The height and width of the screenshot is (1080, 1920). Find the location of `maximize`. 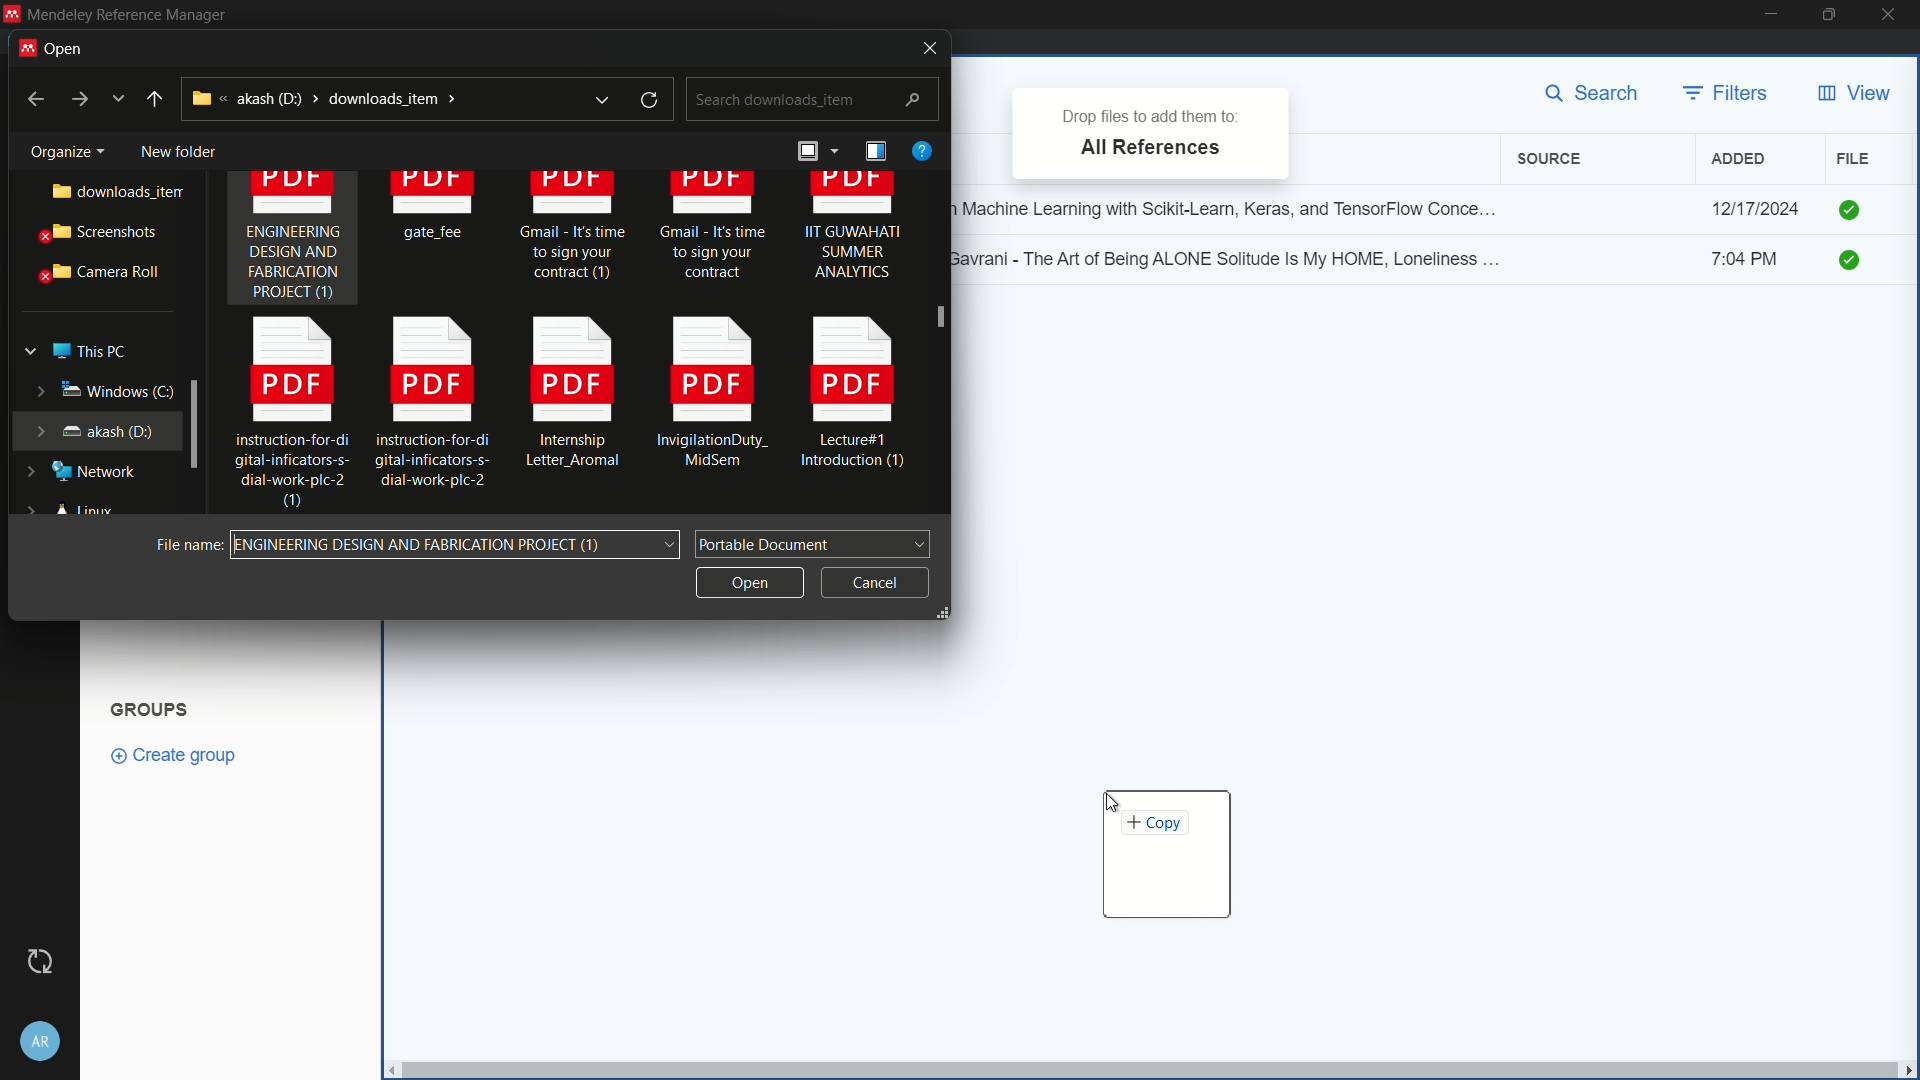

maximize is located at coordinates (1831, 15).